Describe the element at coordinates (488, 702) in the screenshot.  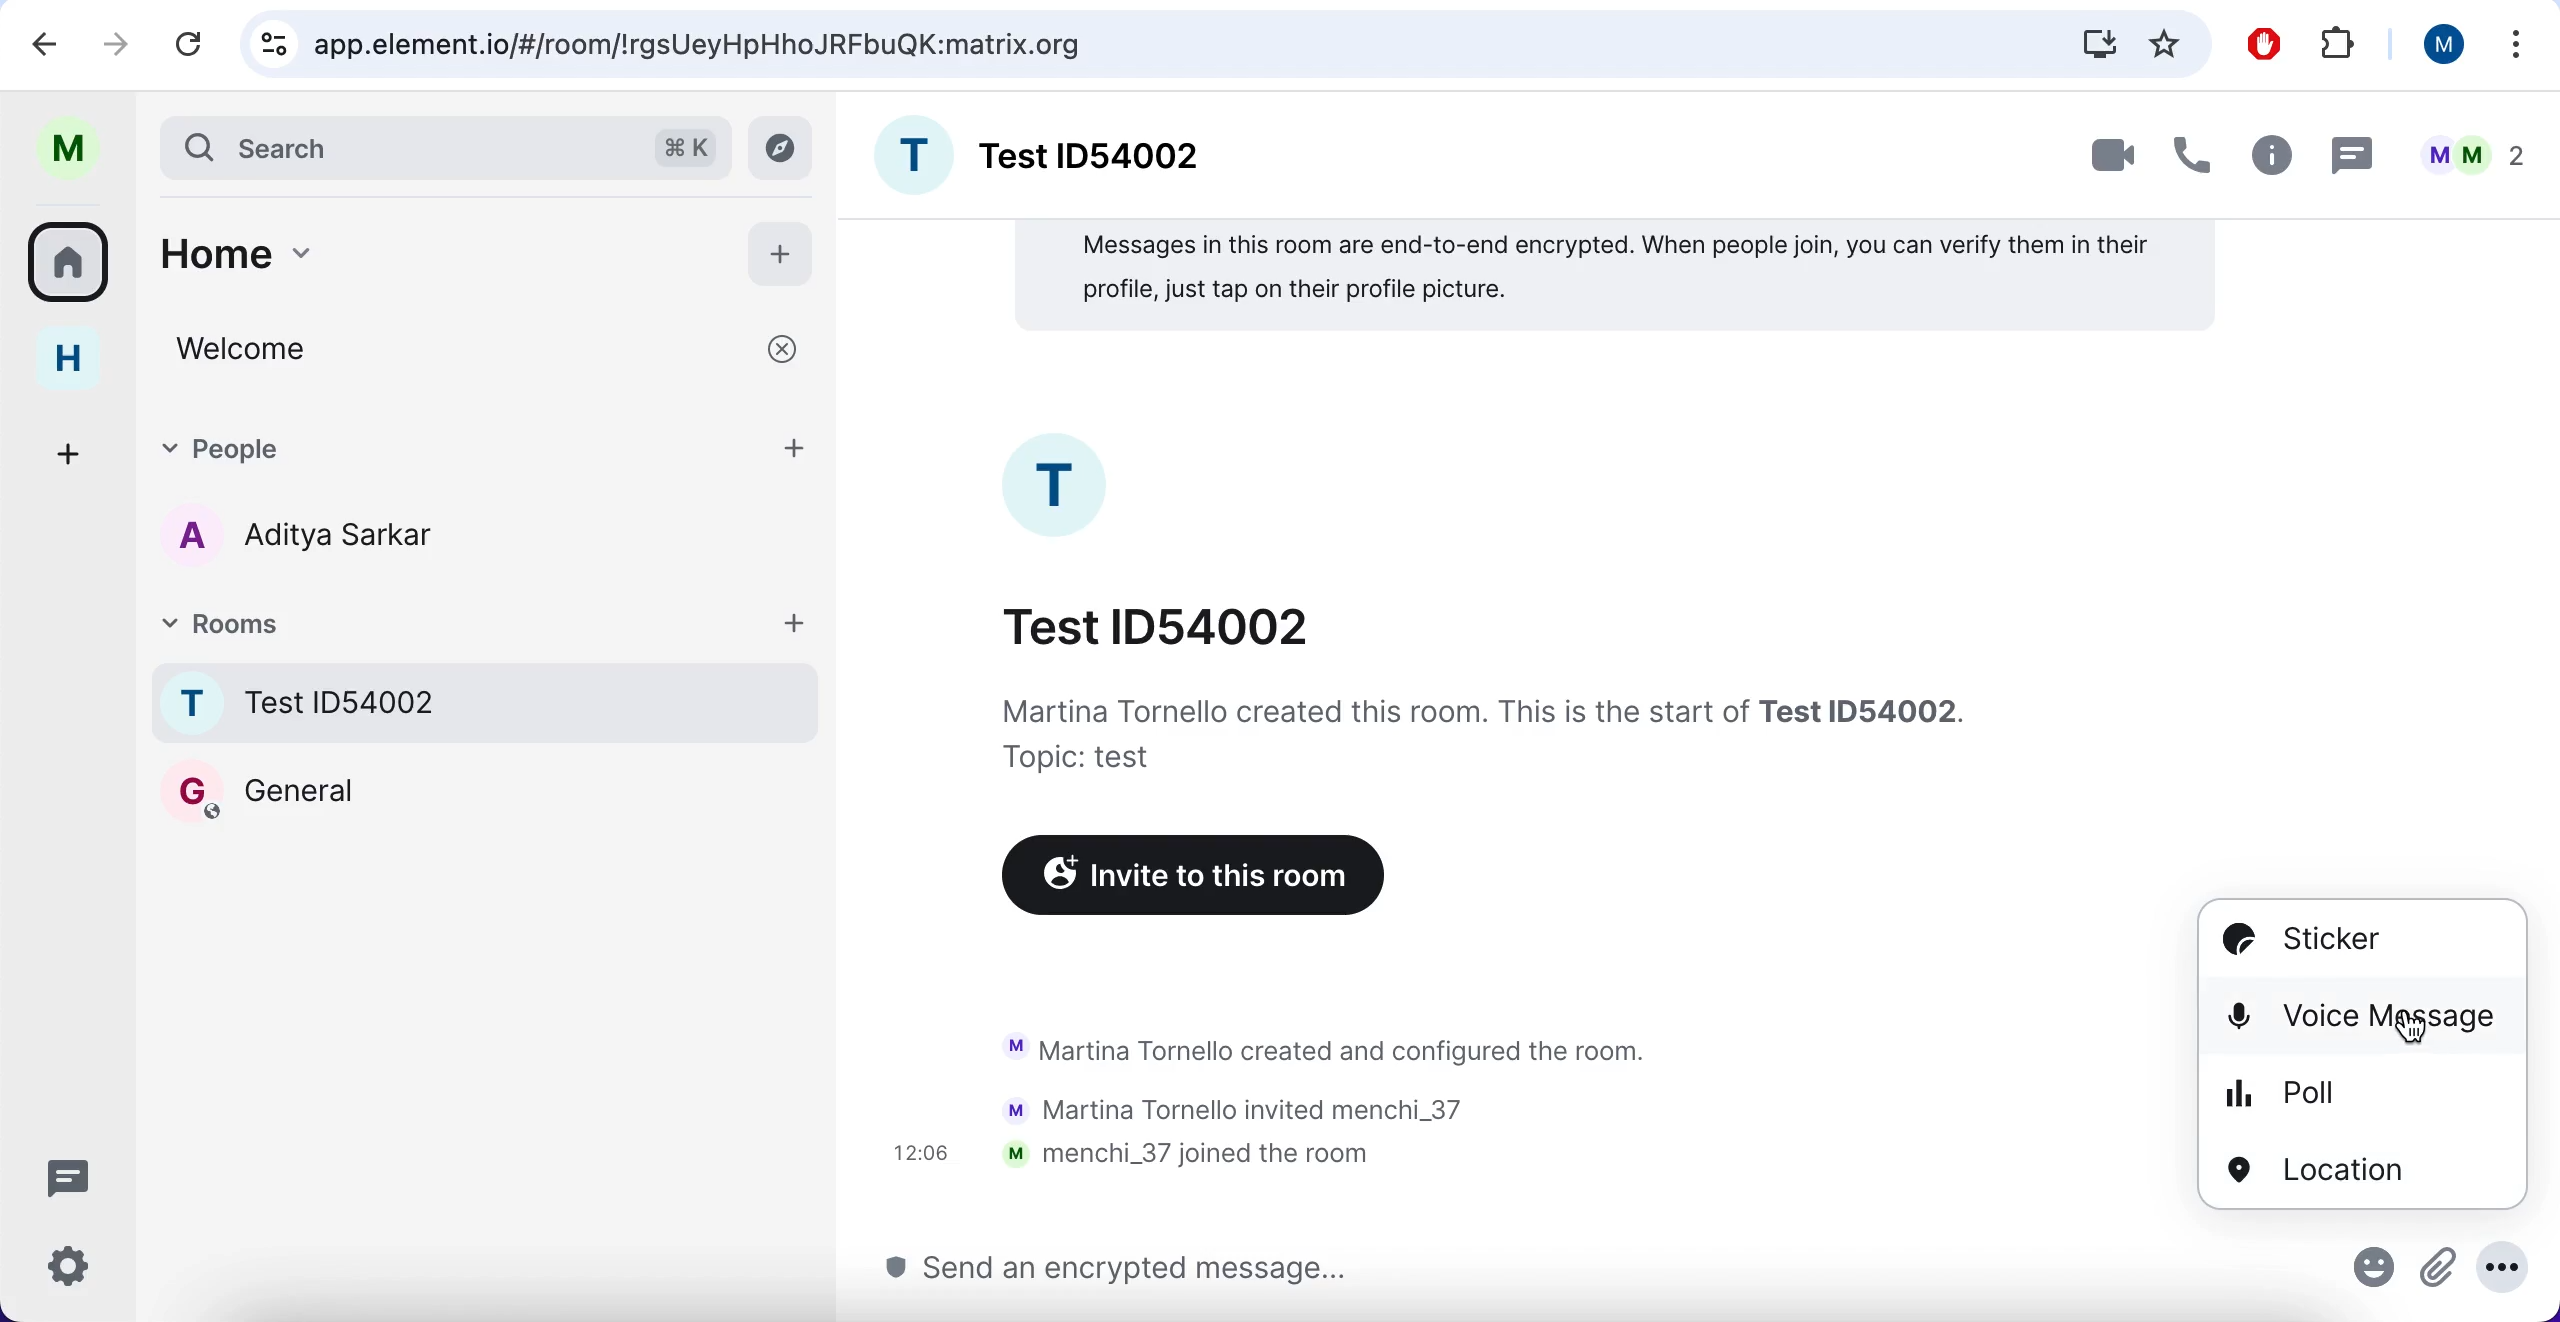
I see `room name` at that location.